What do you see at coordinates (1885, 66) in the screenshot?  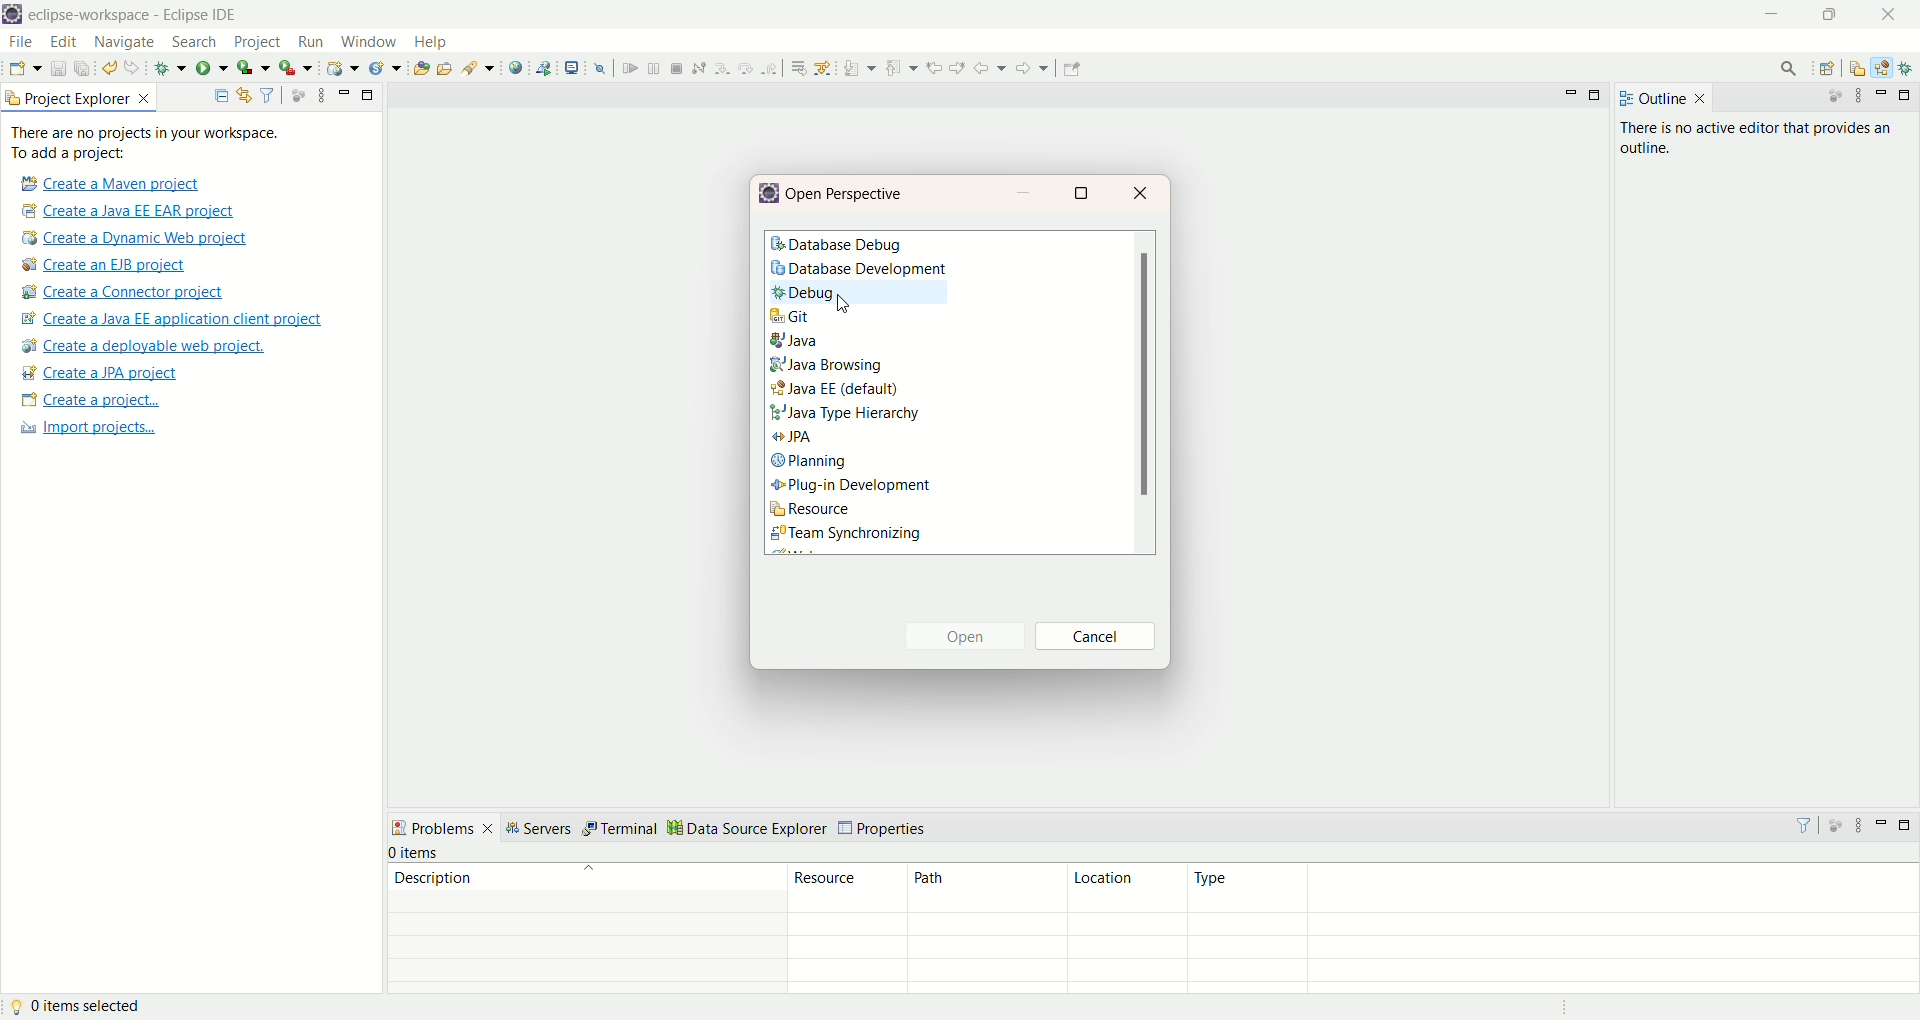 I see `java EE` at bounding box center [1885, 66].